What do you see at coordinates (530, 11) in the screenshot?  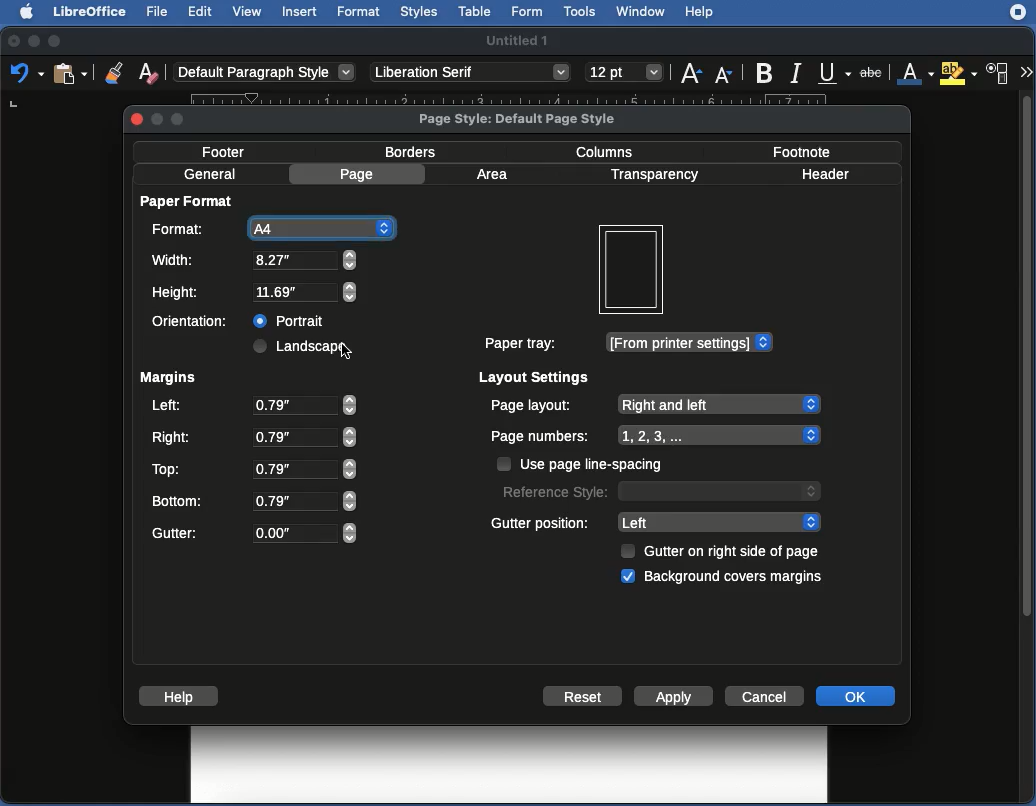 I see `Form` at bounding box center [530, 11].